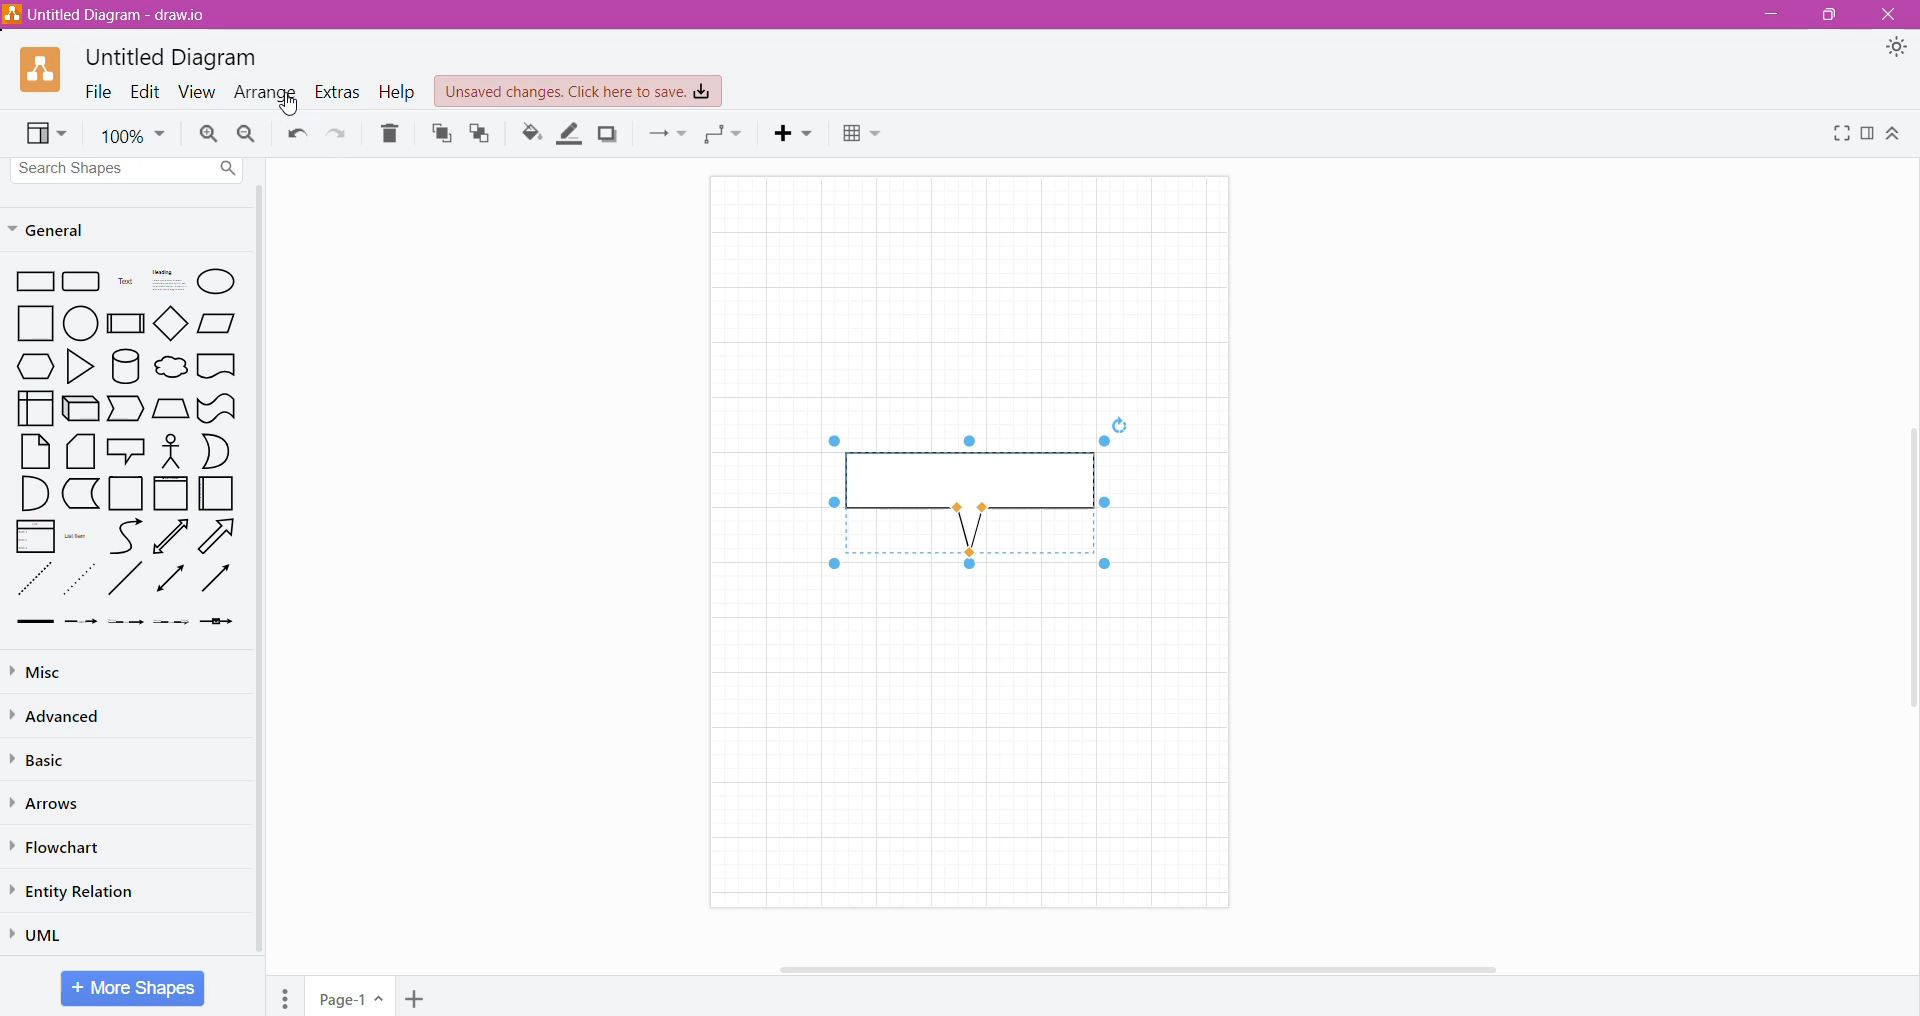 The height and width of the screenshot is (1016, 1920). I want to click on manual input, so click(171, 408).